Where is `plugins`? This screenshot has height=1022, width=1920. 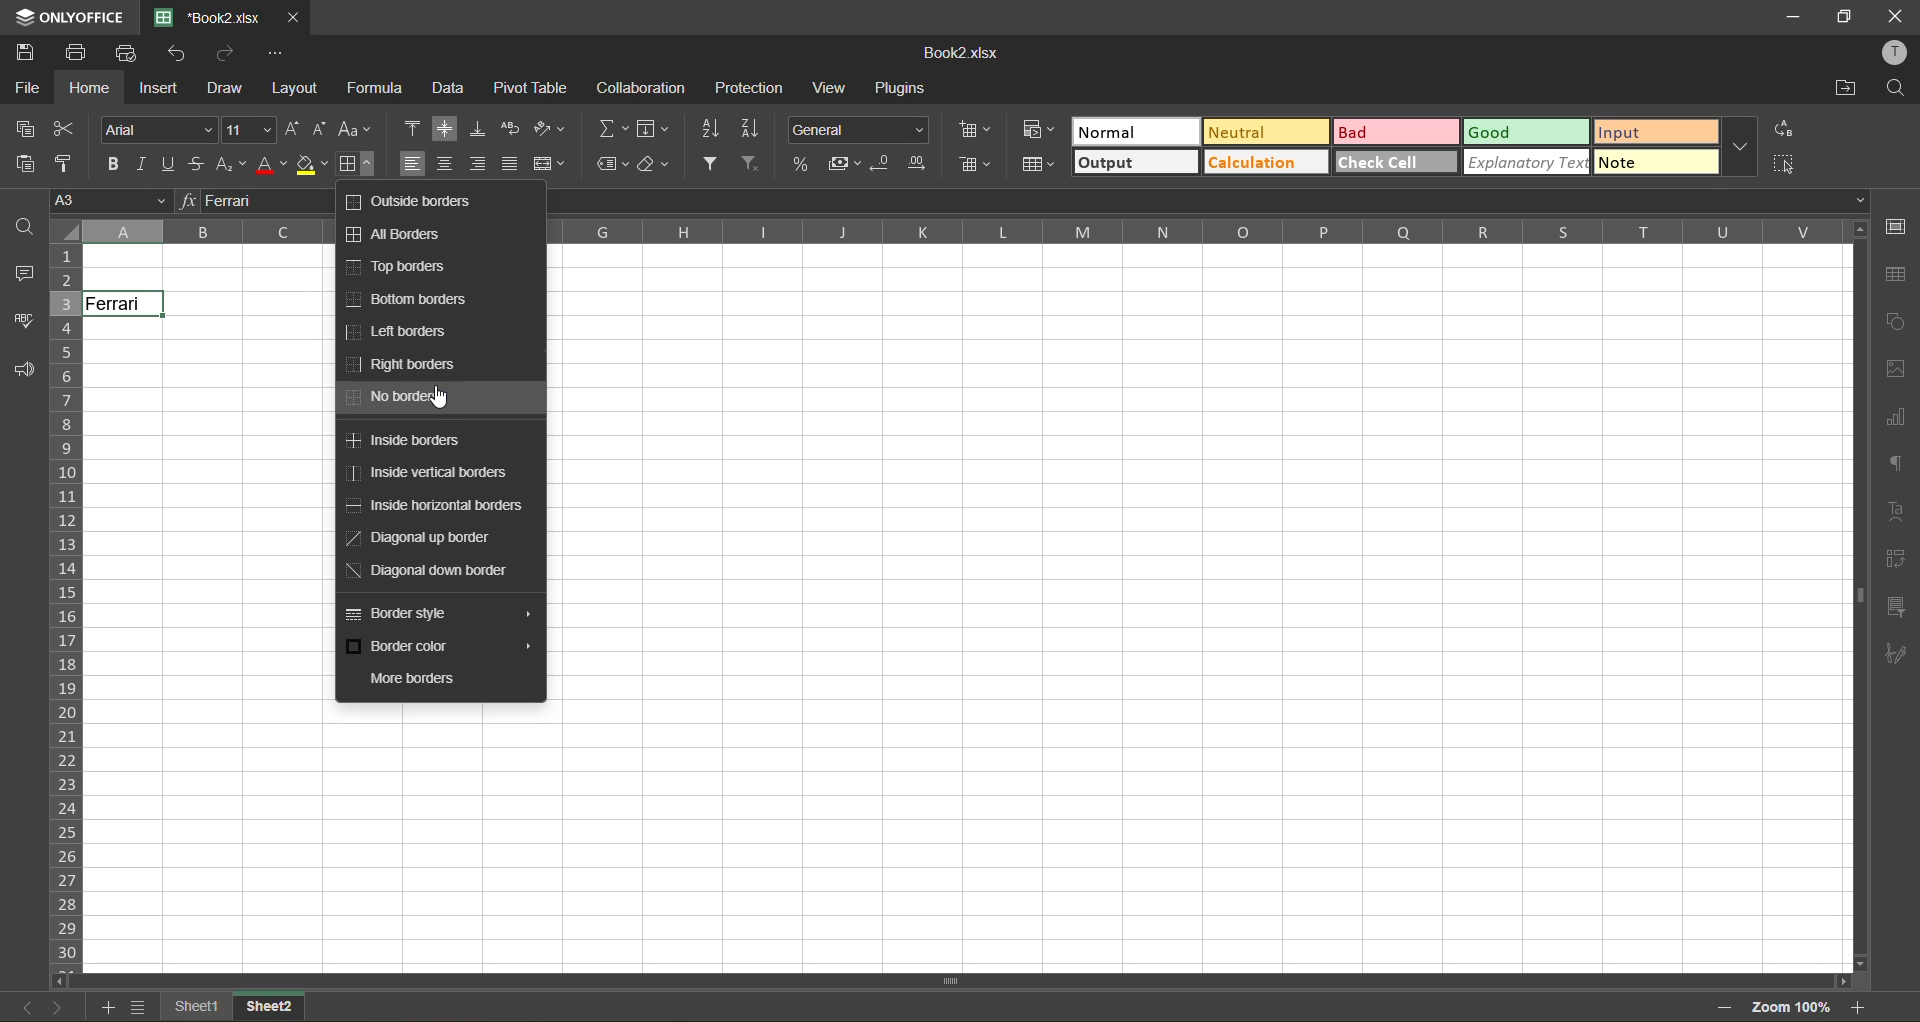
plugins is located at coordinates (903, 88).